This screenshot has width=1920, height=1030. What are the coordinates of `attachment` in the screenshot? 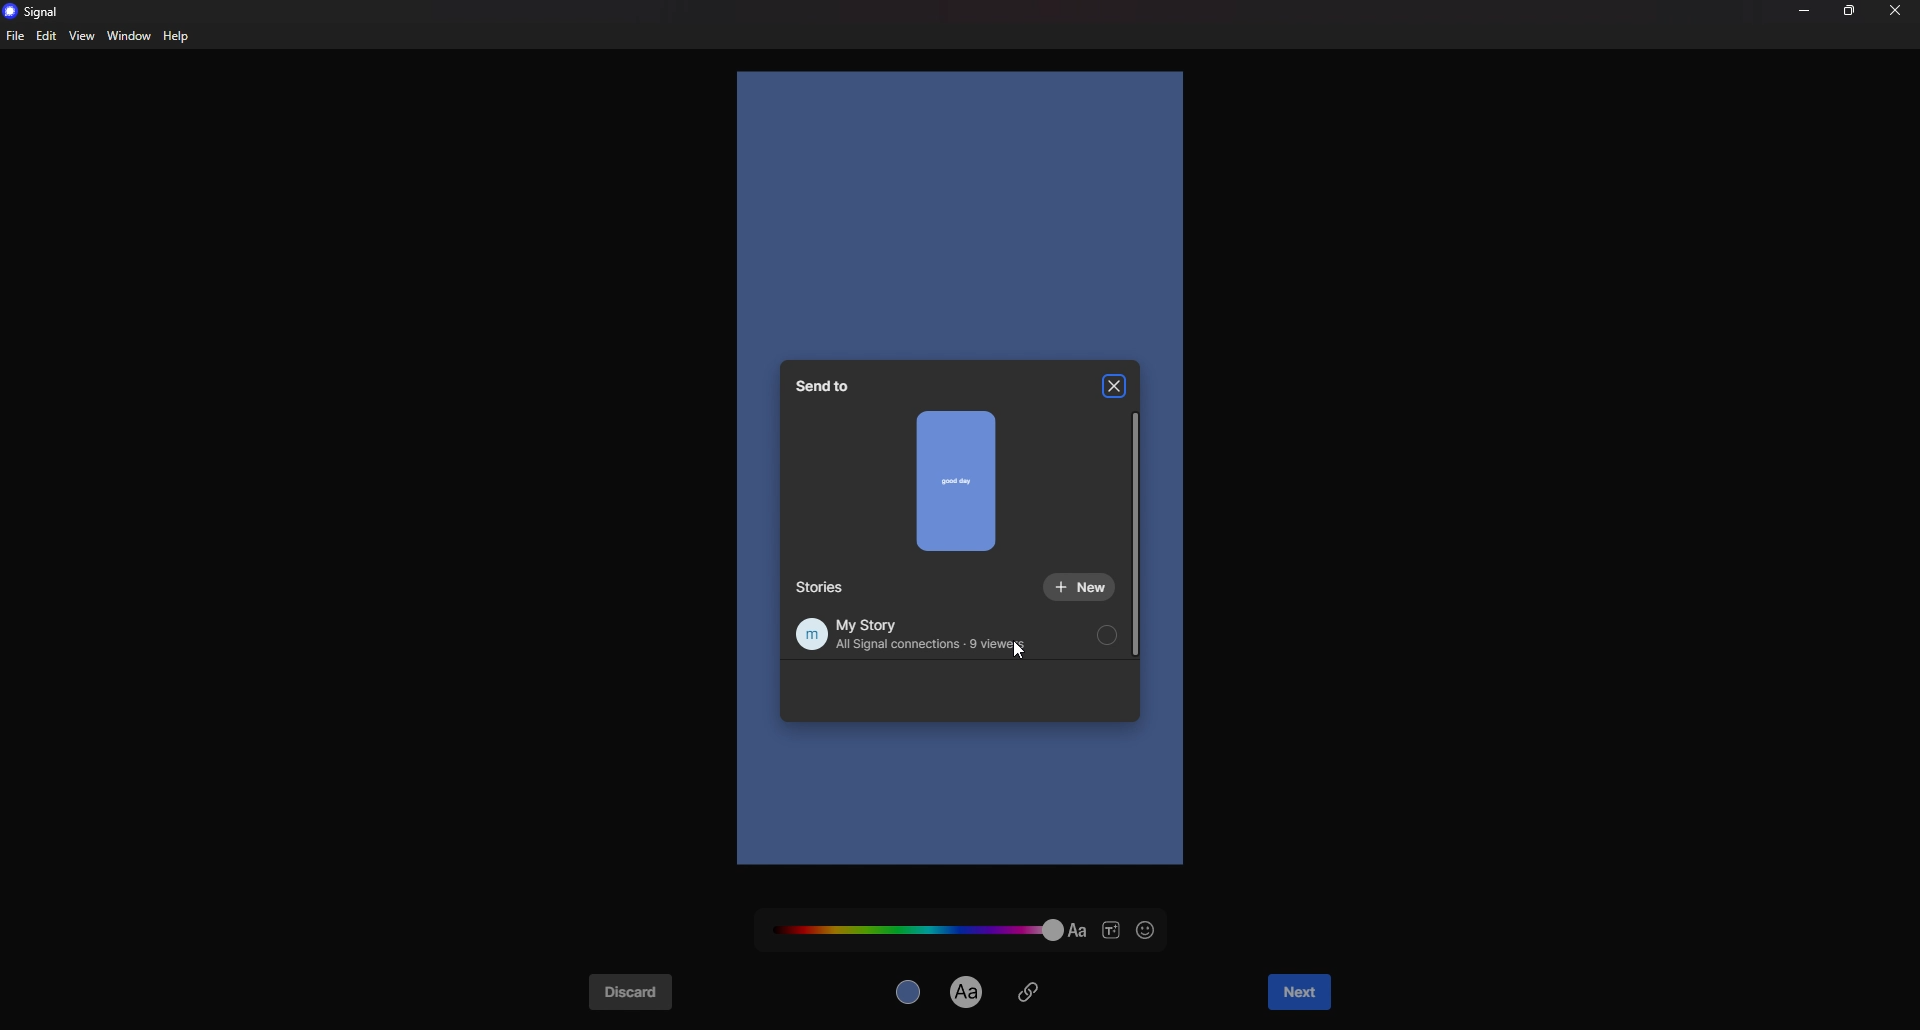 It's located at (1028, 990).